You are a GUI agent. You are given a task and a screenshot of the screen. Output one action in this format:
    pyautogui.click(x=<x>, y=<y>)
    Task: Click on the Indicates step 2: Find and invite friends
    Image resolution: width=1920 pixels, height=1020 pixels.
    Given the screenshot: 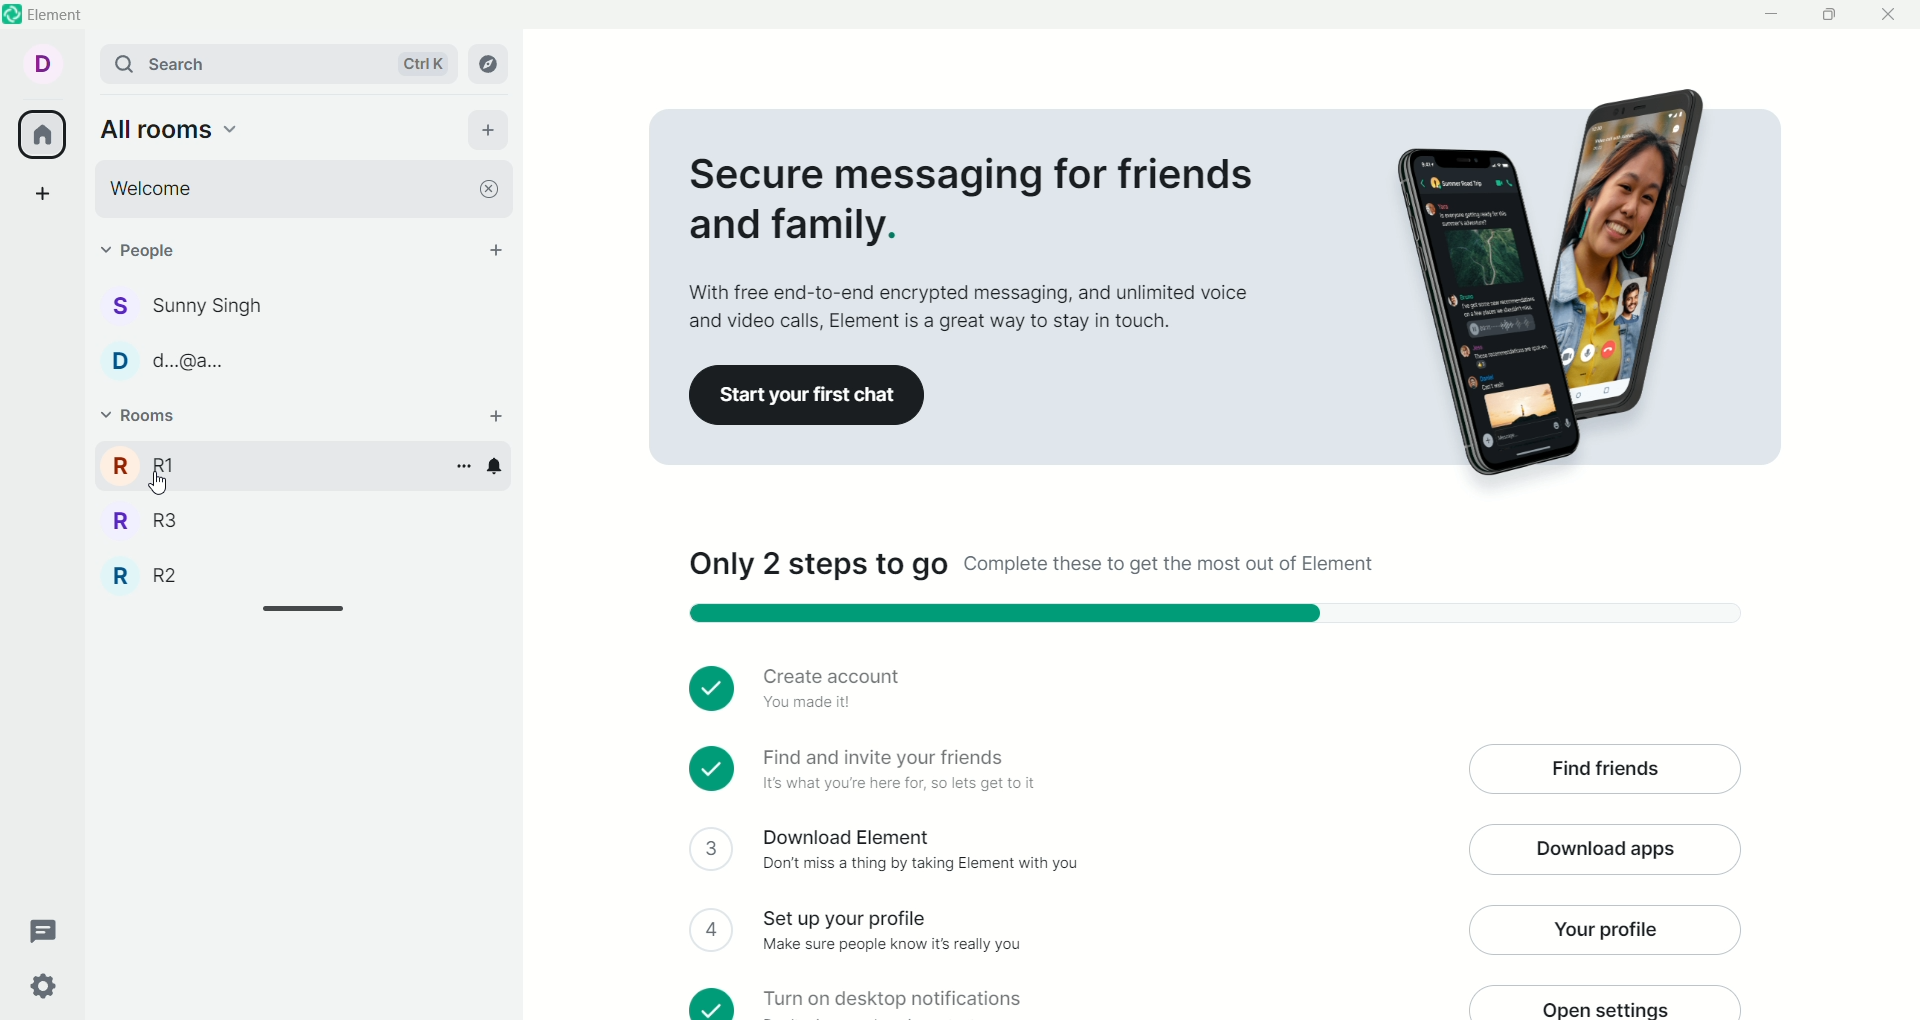 What is the action you would take?
    pyautogui.click(x=901, y=771)
    